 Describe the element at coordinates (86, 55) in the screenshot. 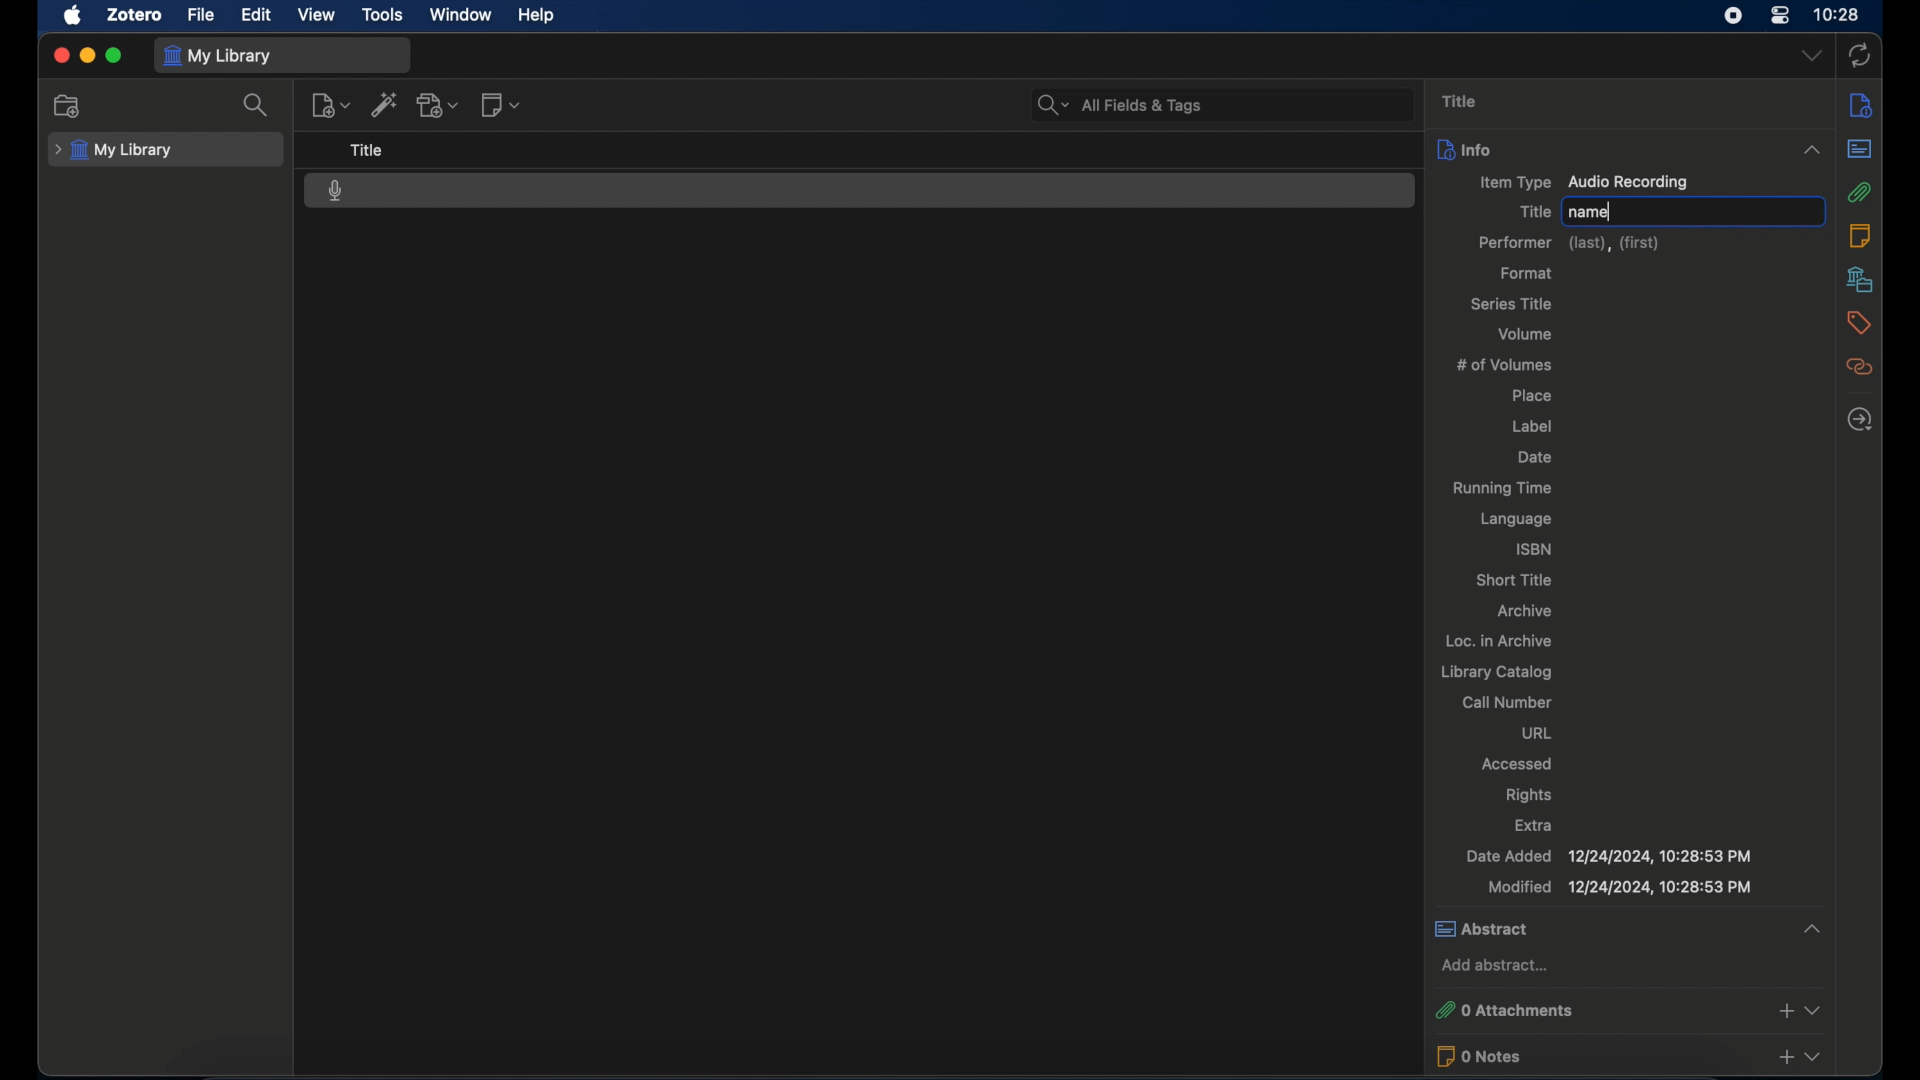

I see `minimize` at that location.